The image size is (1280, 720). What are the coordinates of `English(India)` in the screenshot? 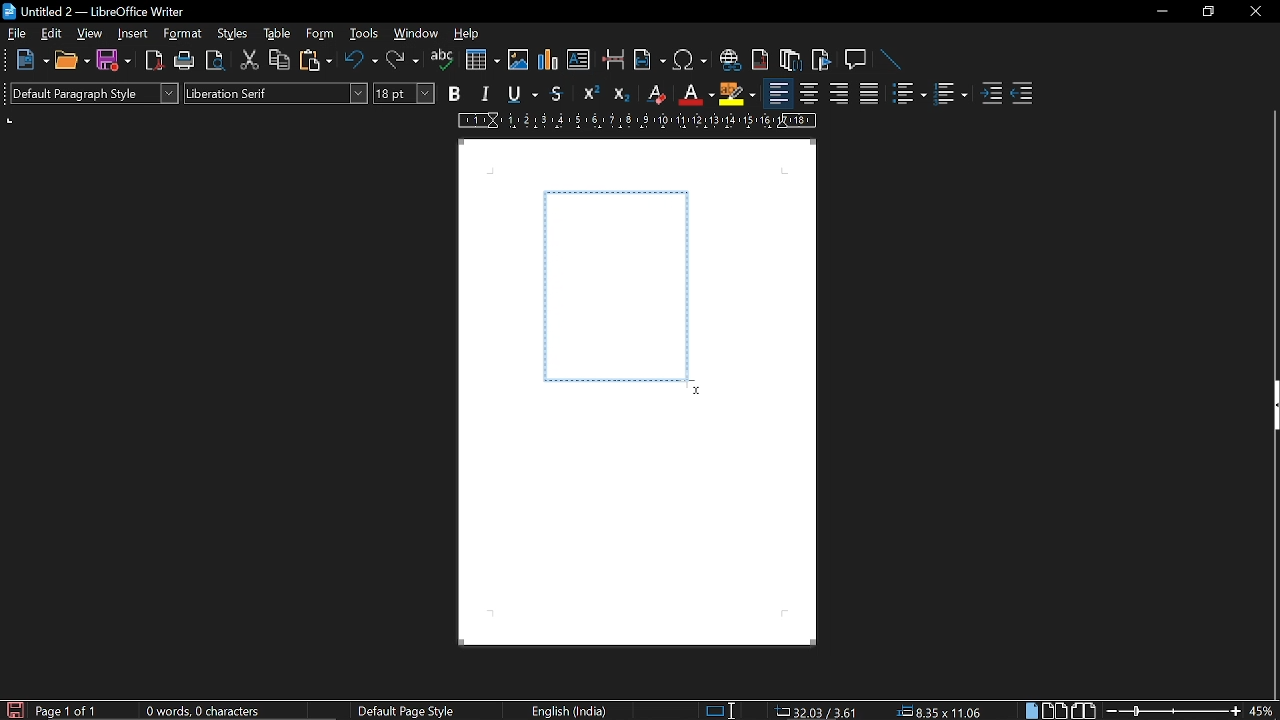 It's located at (572, 710).